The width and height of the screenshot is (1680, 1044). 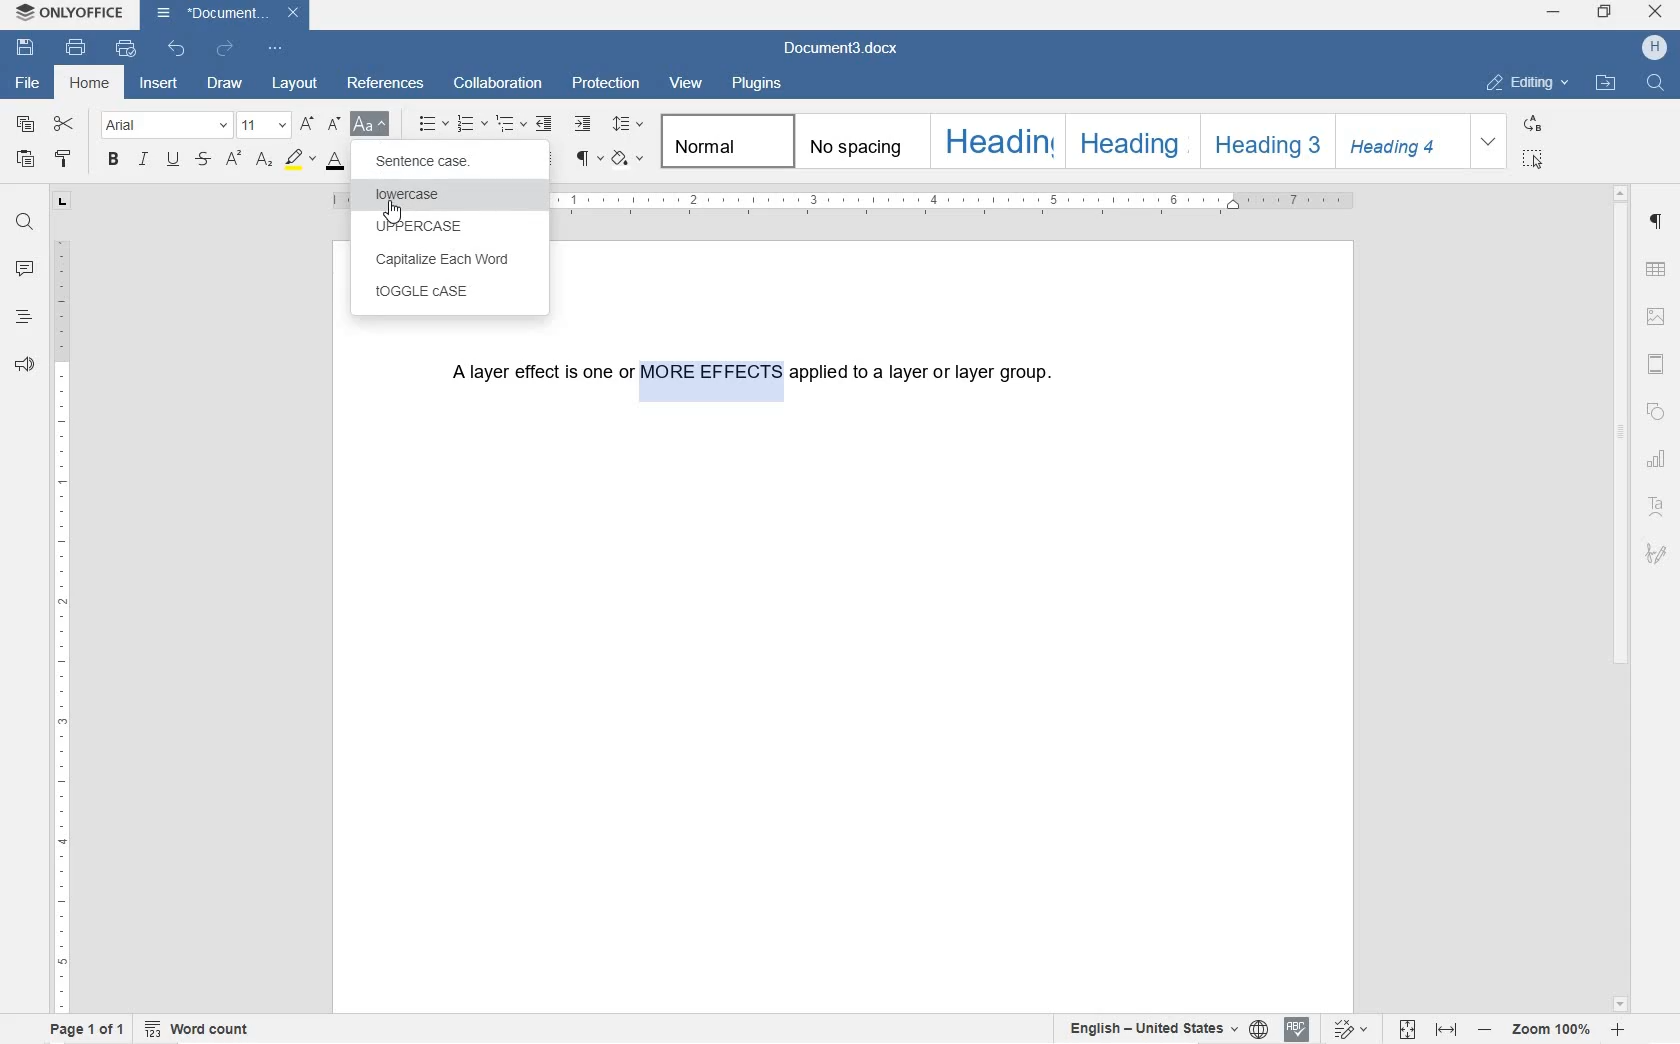 I want to click on TEXT ART, so click(x=1658, y=505).